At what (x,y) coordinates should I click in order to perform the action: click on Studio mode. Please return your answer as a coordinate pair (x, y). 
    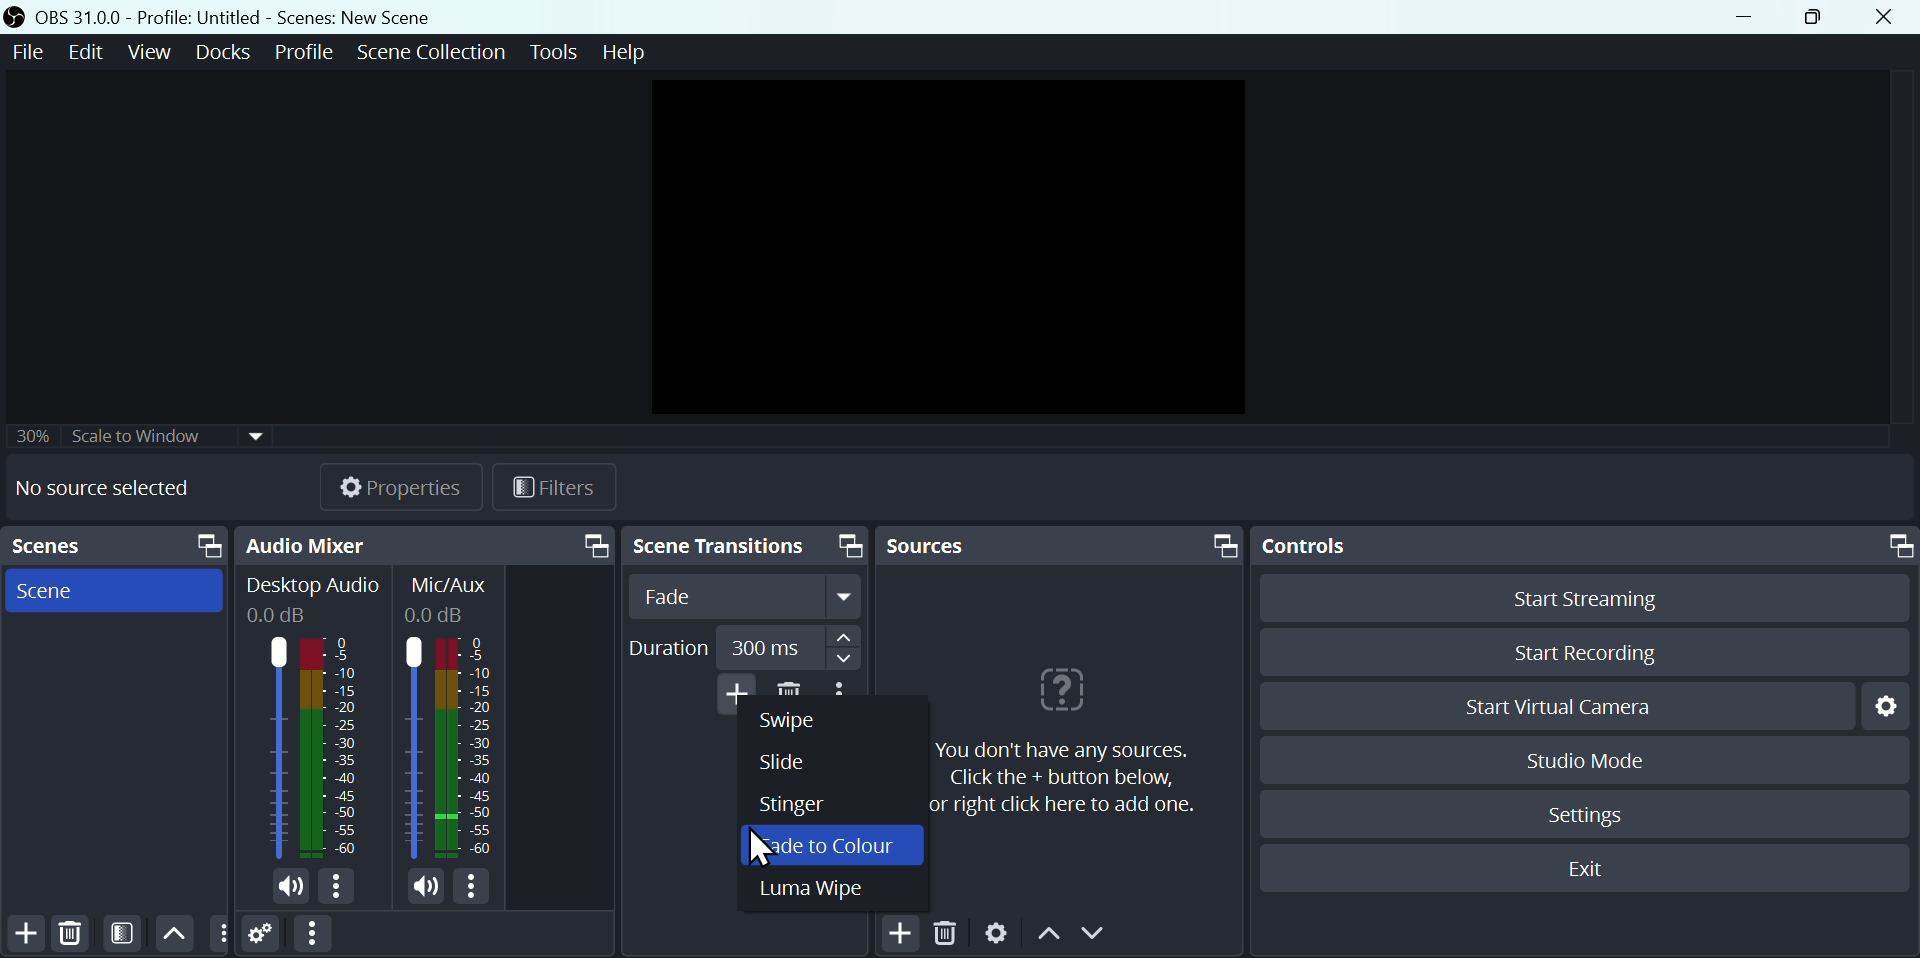
    Looking at the image, I should click on (1578, 760).